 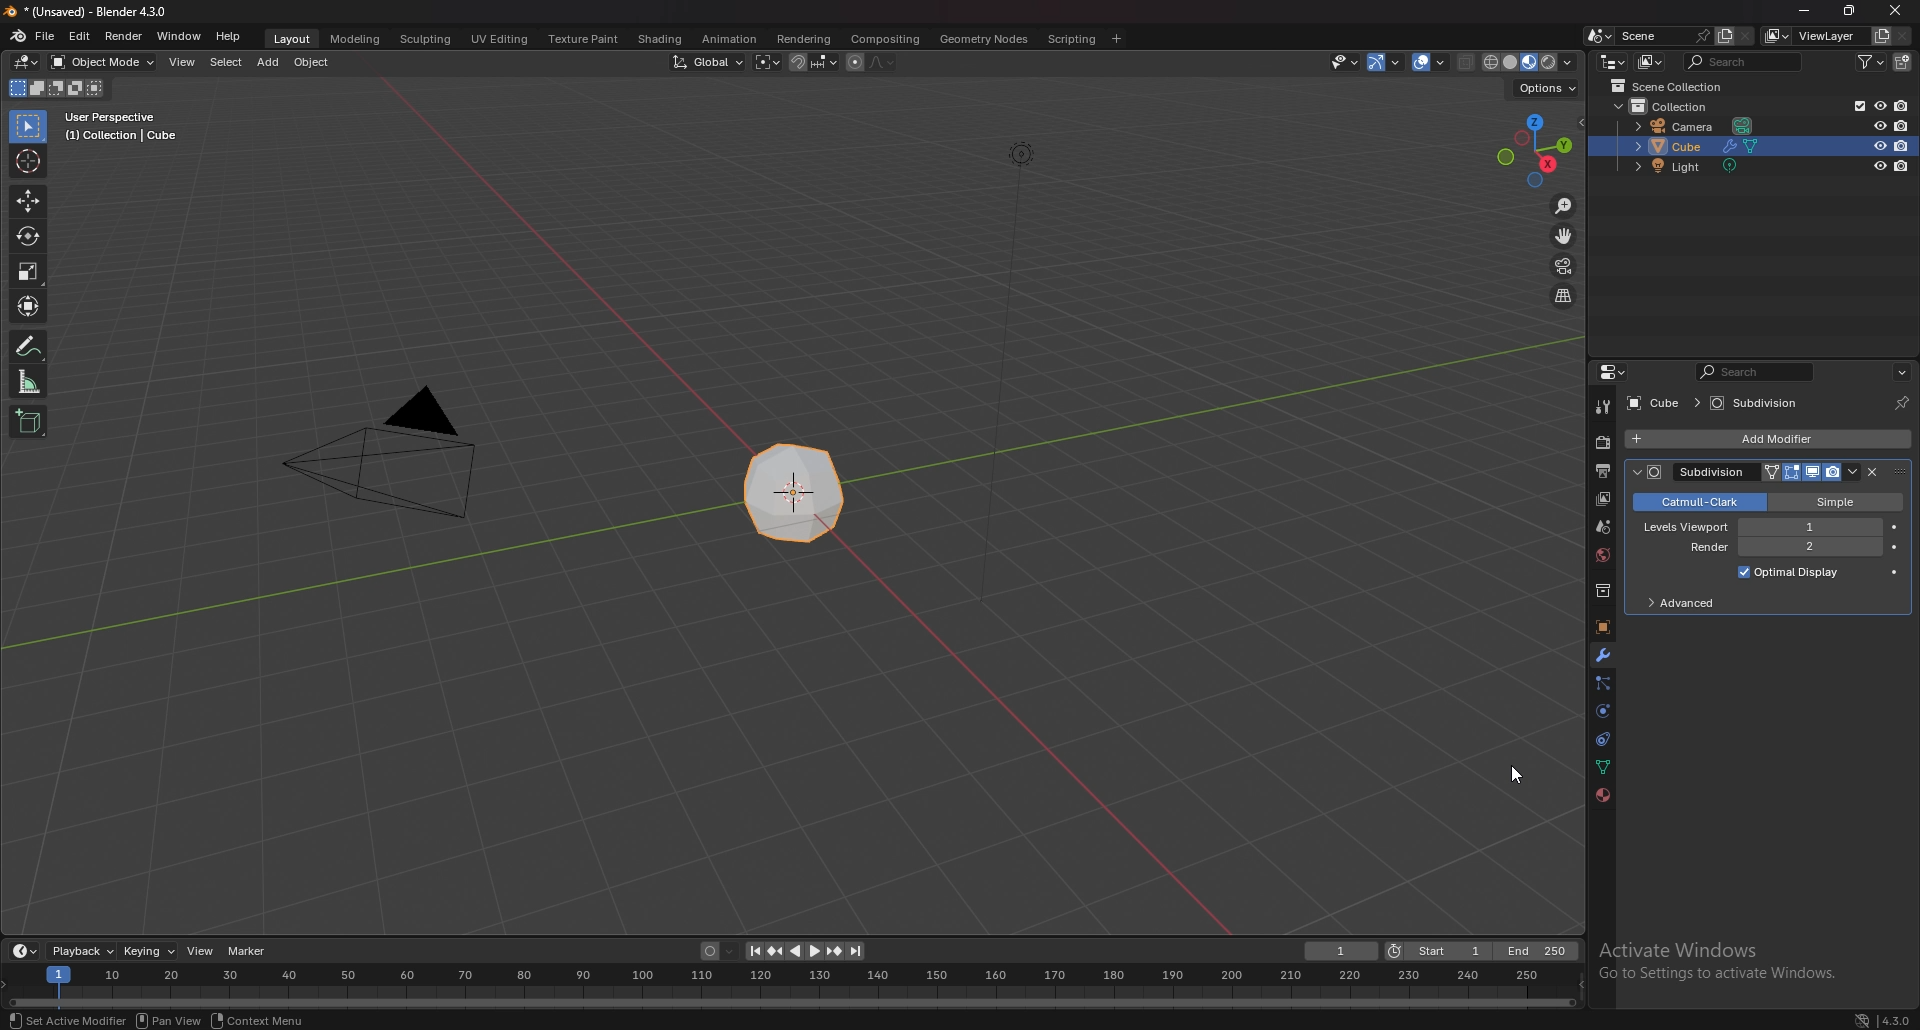 I want to click on advanced, so click(x=1693, y=605).